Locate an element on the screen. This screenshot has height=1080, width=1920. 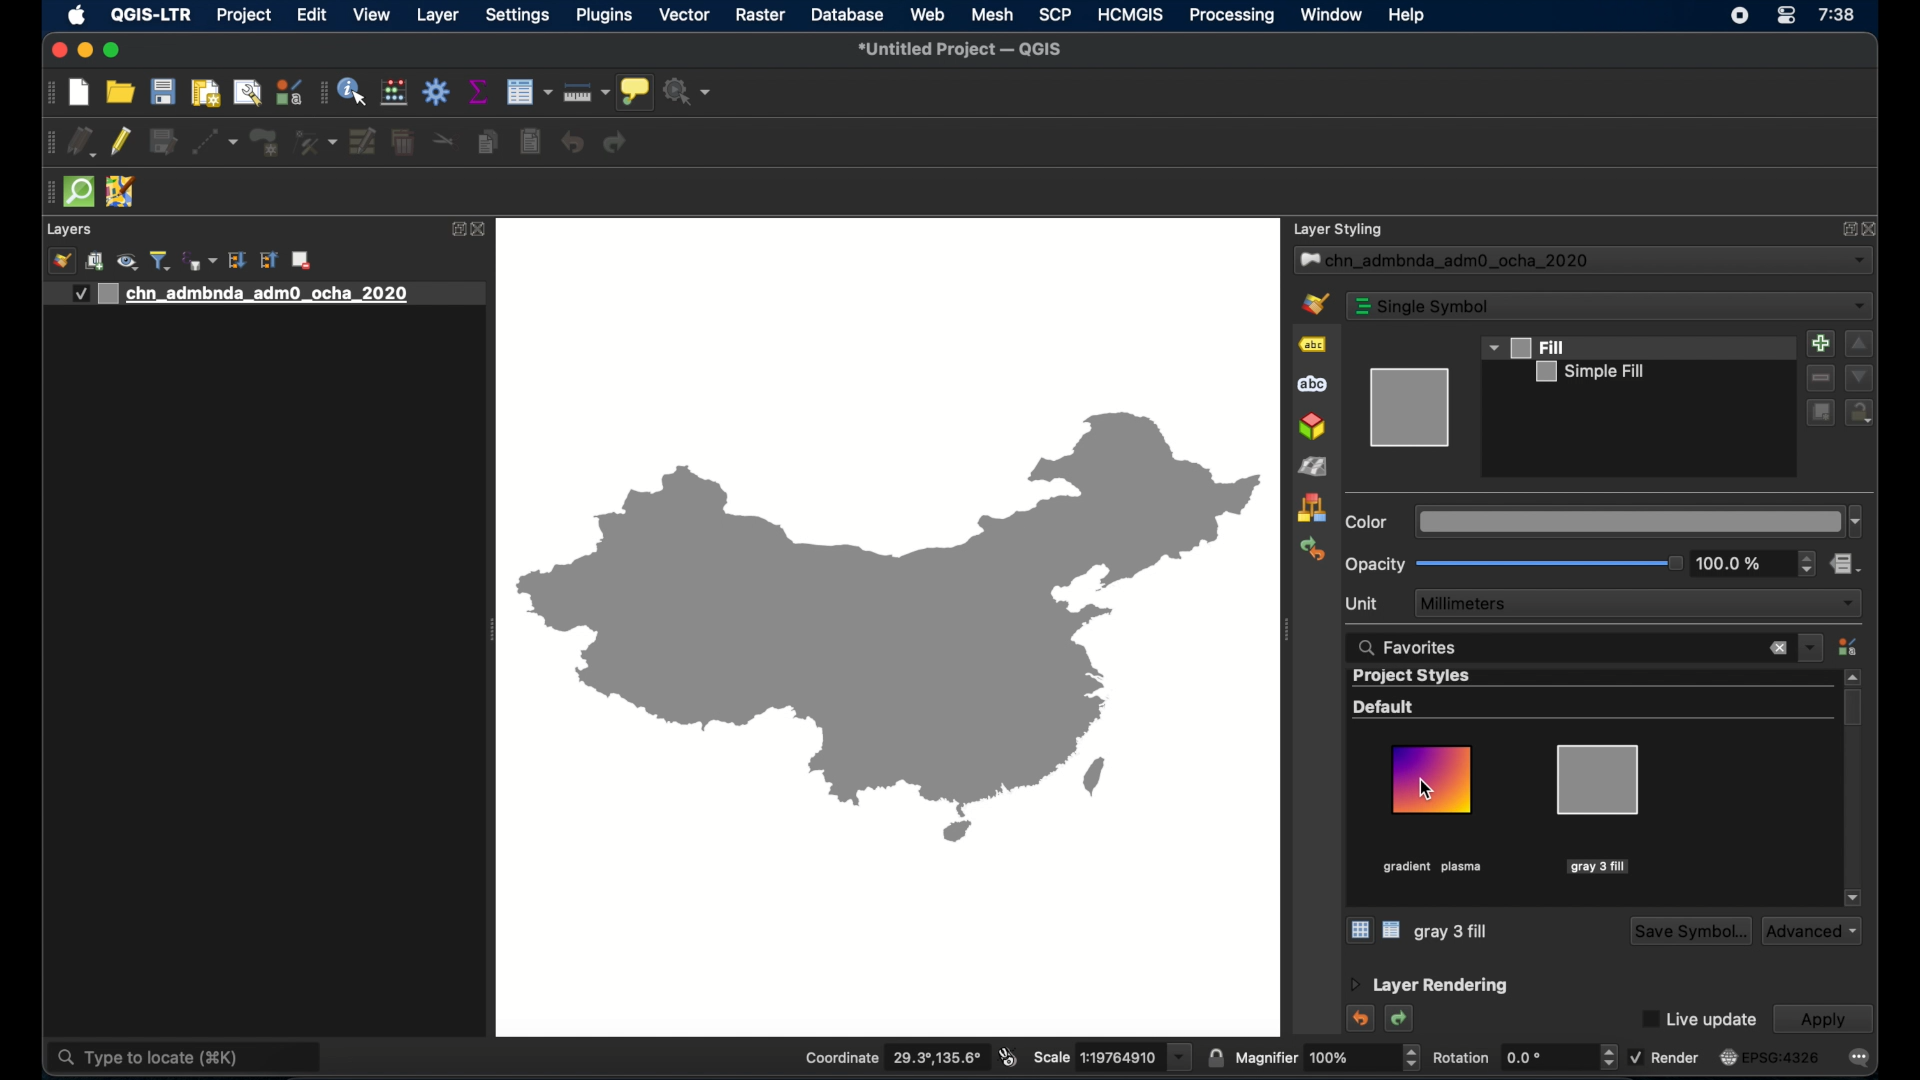
project styles is located at coordinates (1413, 677).